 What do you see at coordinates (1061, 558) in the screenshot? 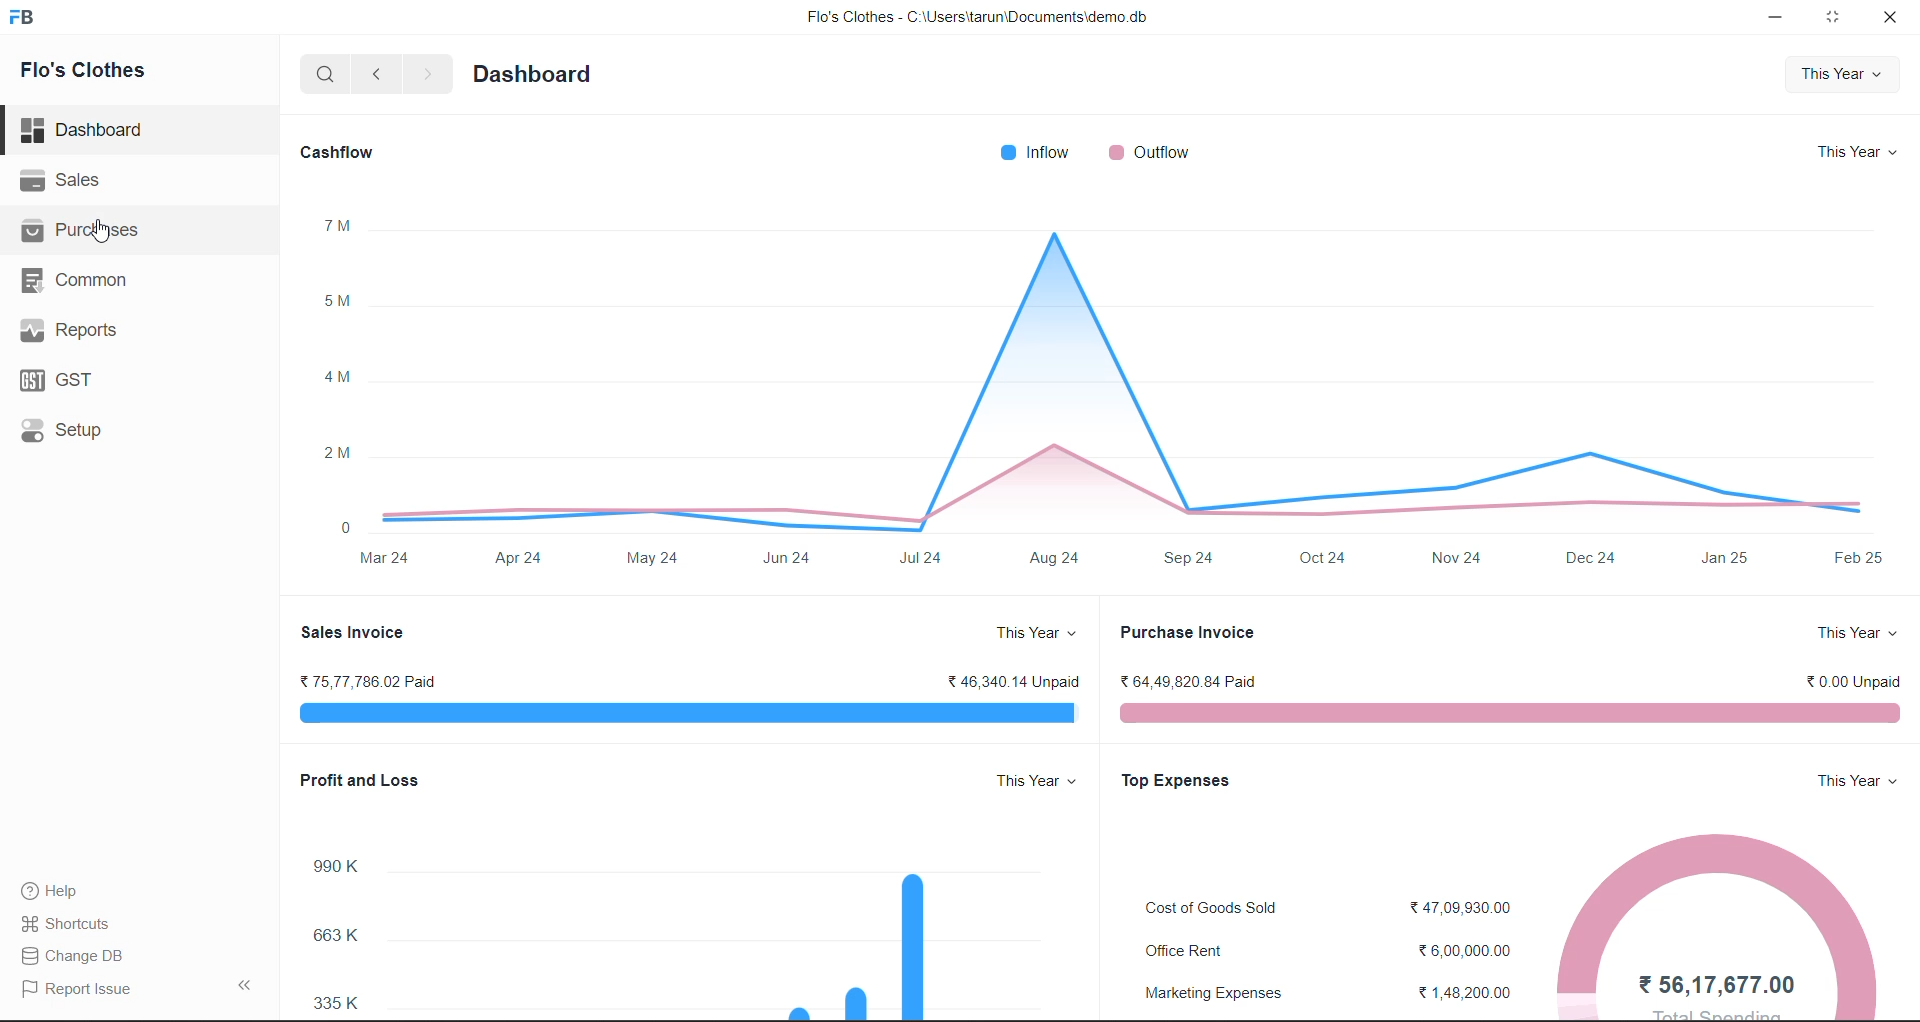
I see `Aug 24` at bounding box center [1061, 558].